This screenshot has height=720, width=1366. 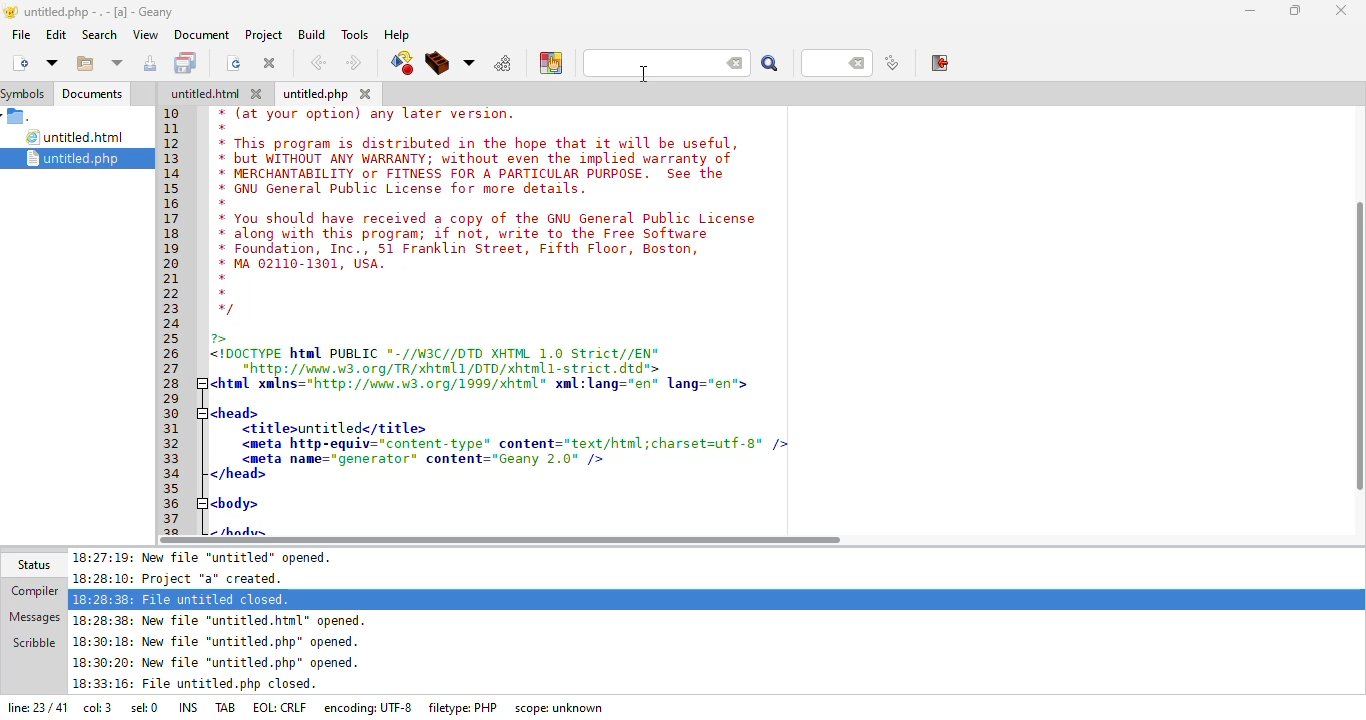 I want to click on 29, so click(x=174, y=397).